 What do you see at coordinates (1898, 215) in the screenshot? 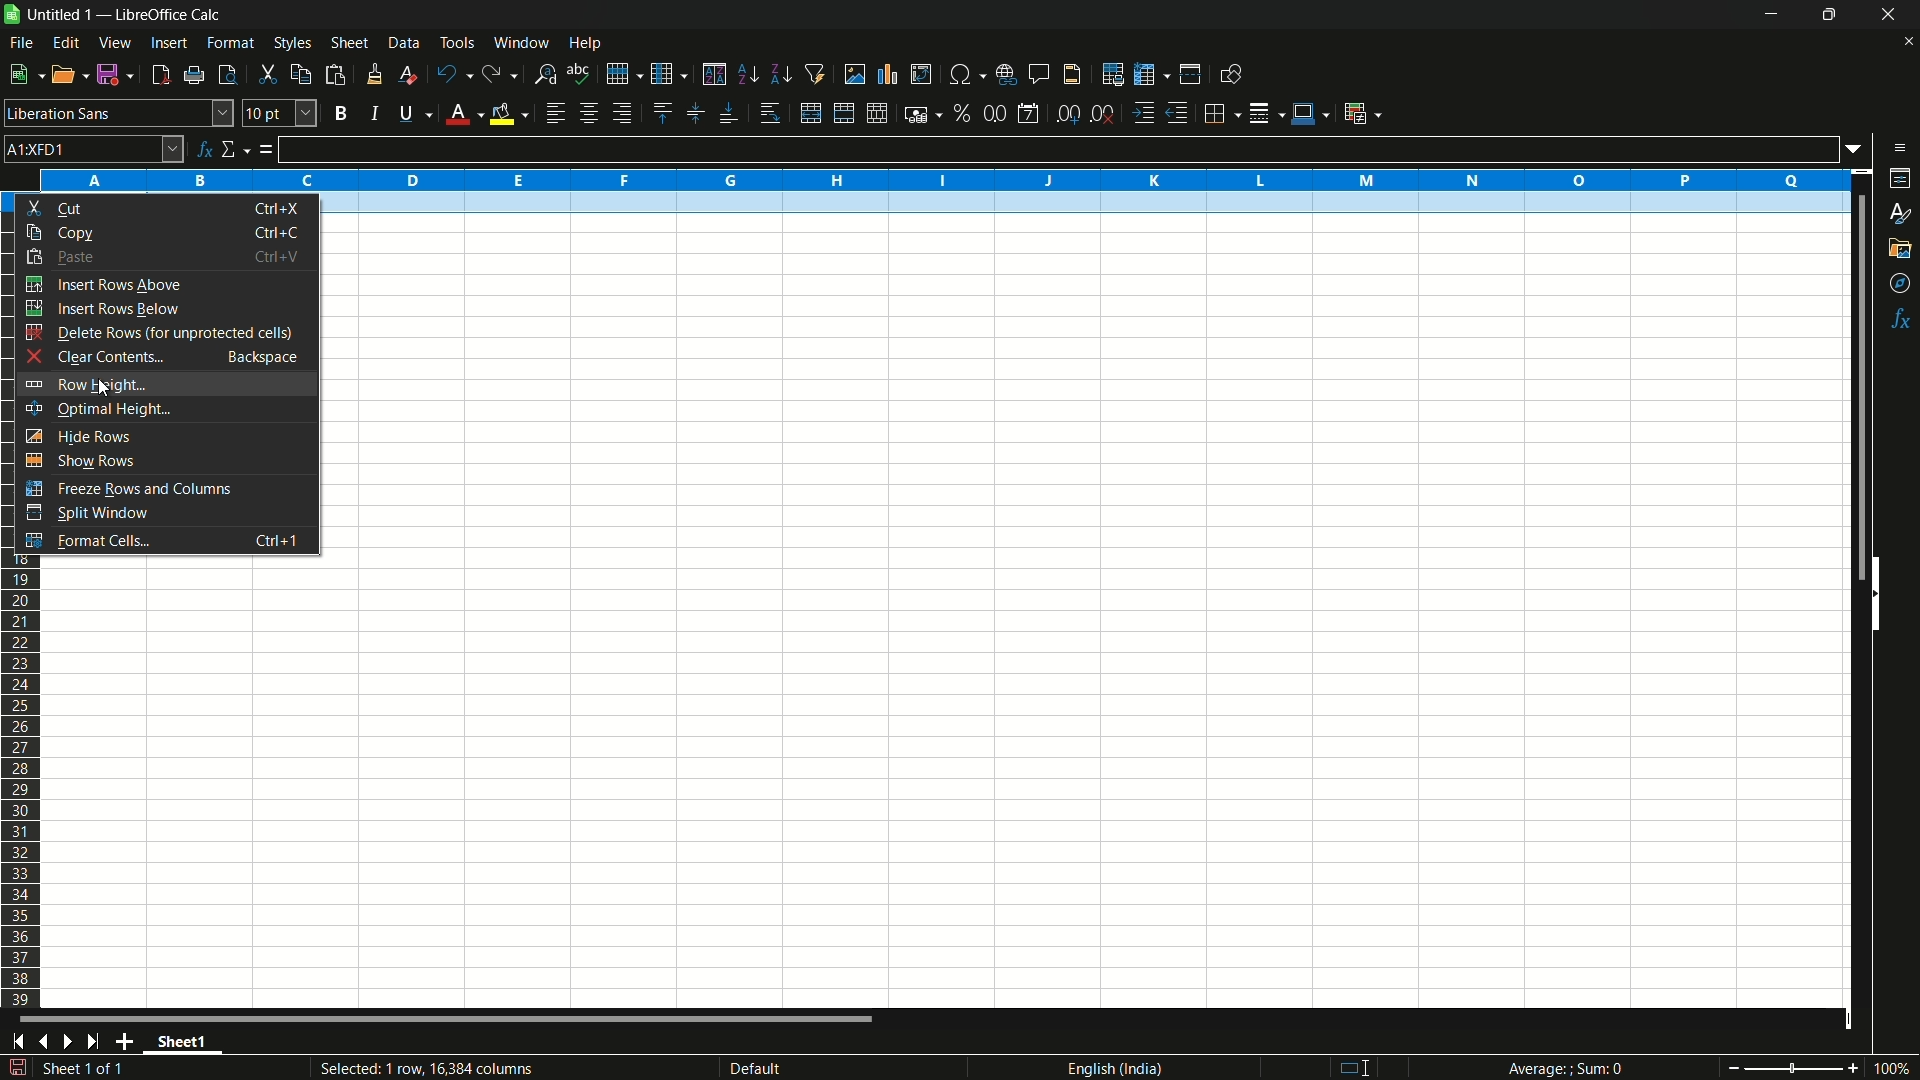
I see `styles` at bounding box center [1898, 215].